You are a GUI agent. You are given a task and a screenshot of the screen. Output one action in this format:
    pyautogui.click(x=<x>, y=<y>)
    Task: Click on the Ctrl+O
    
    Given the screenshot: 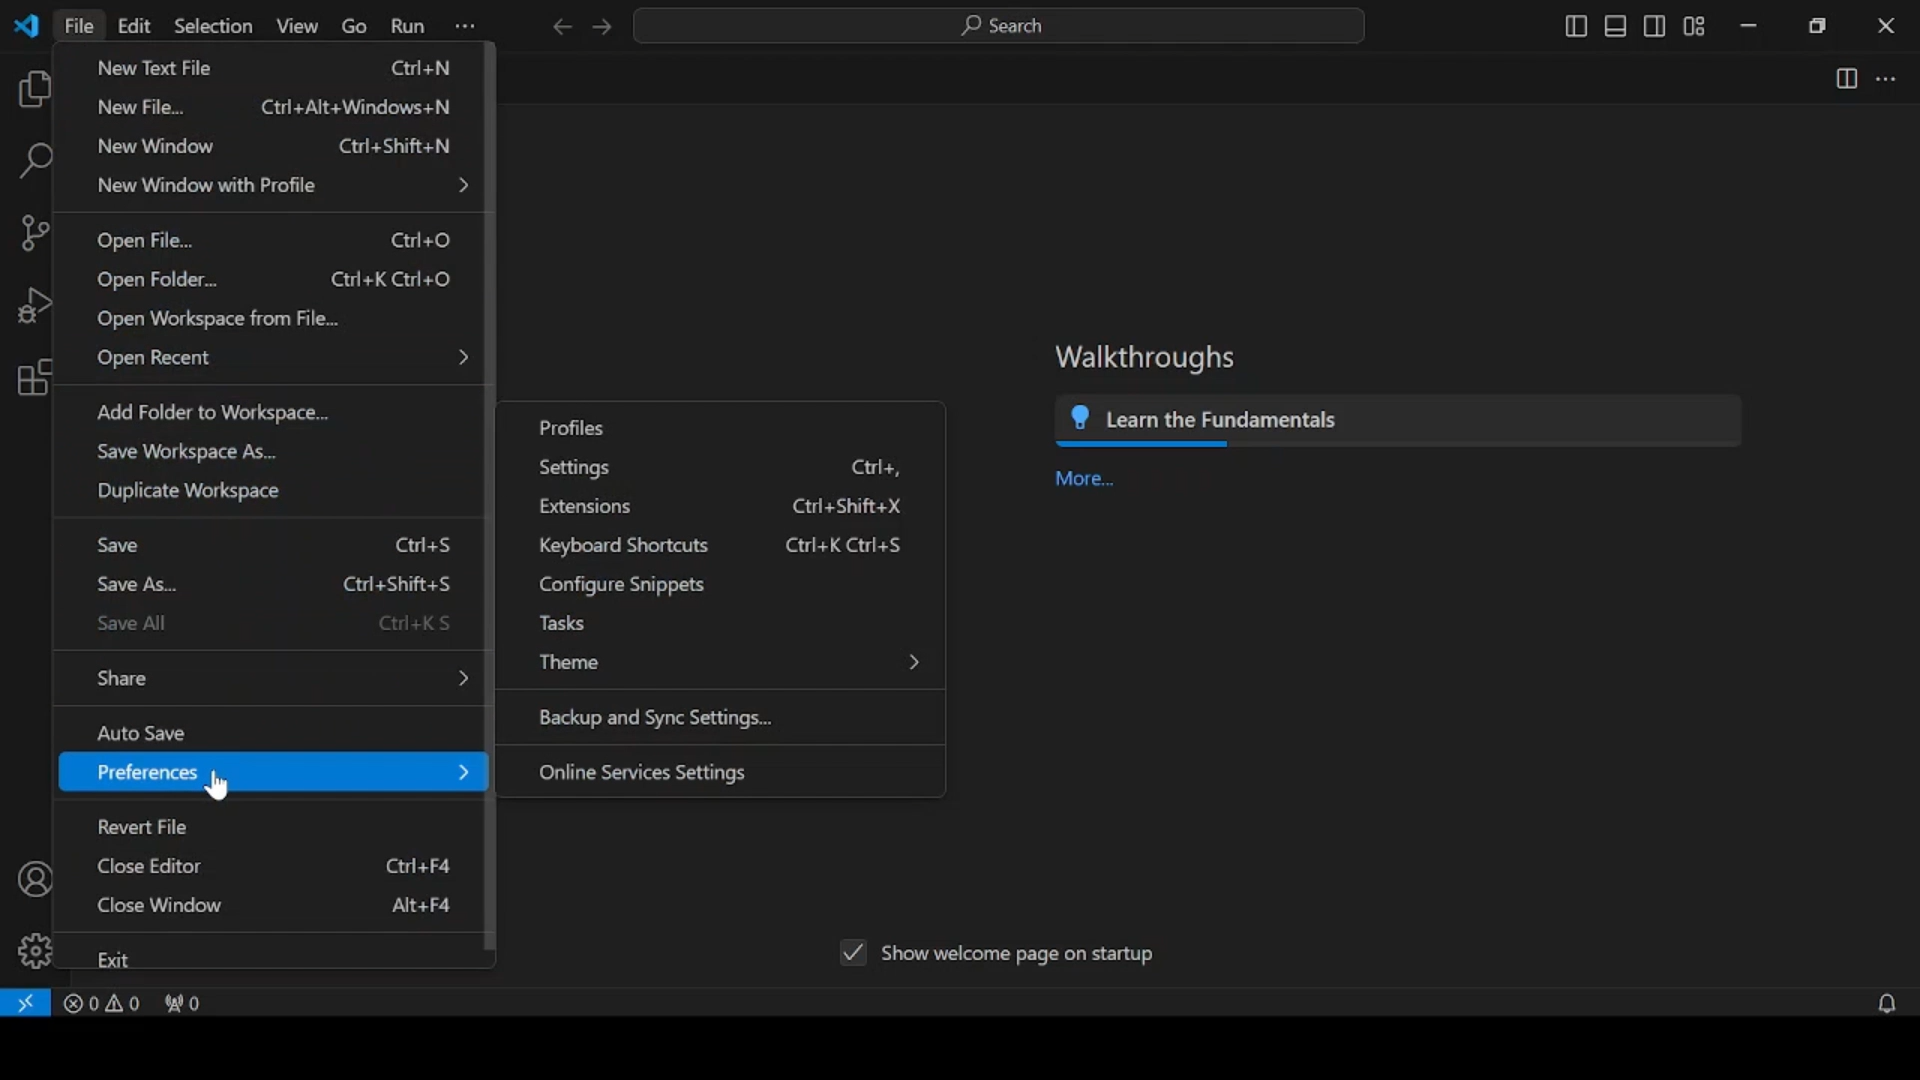 What is the action you would take?
    pyautogui.click(x=423, y=239)
    